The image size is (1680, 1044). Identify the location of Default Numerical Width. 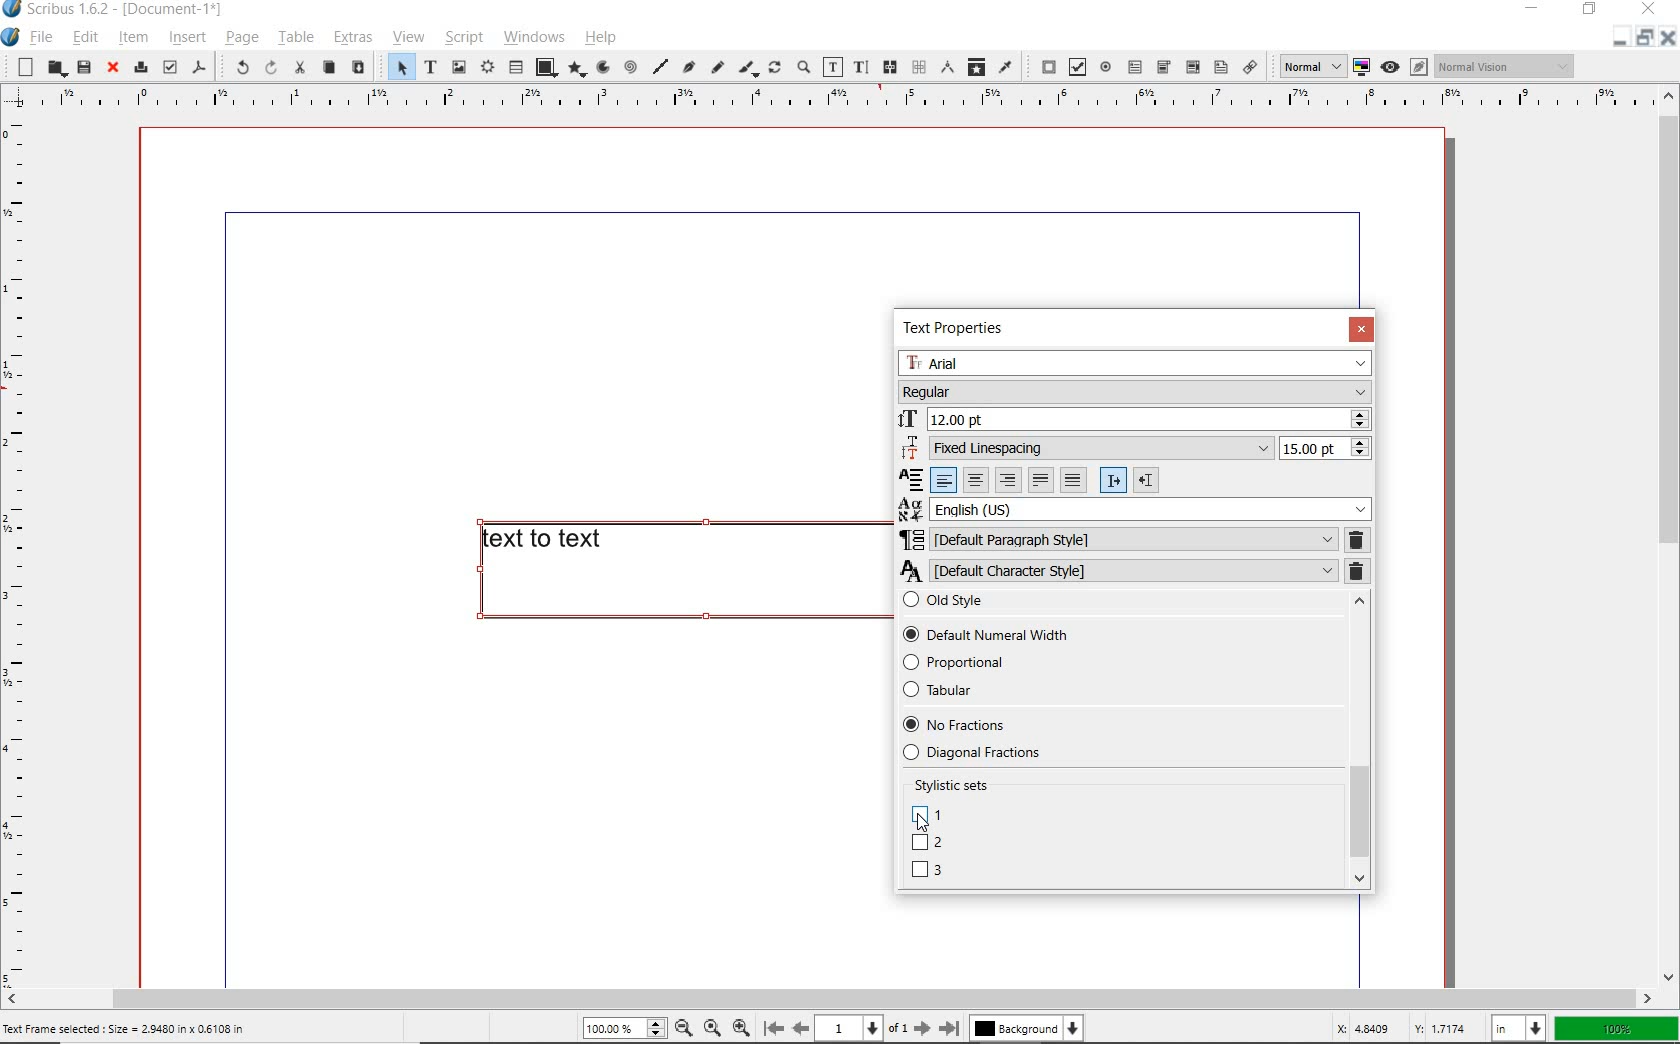
(981, 635).